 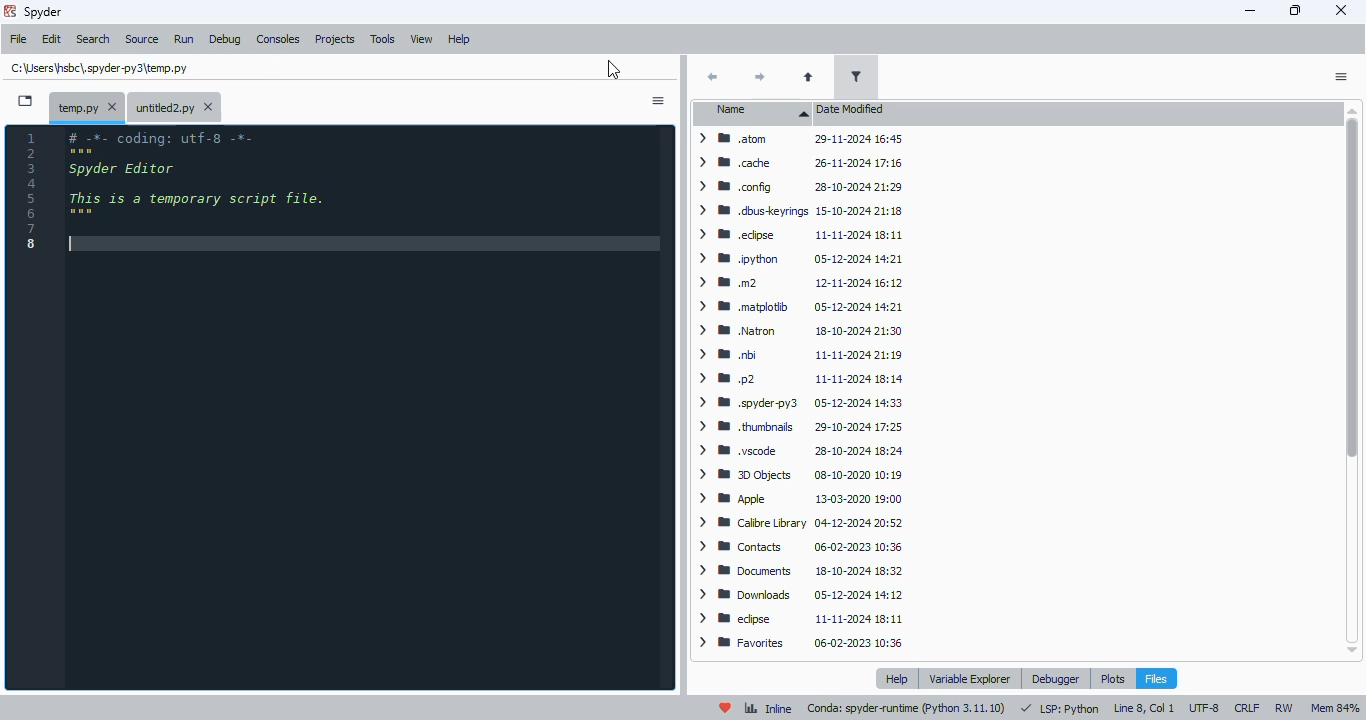 What do you see at coordinates (102, 68) in the screenshot?
I see `untitled2.py` at bounding box center [102, 68].